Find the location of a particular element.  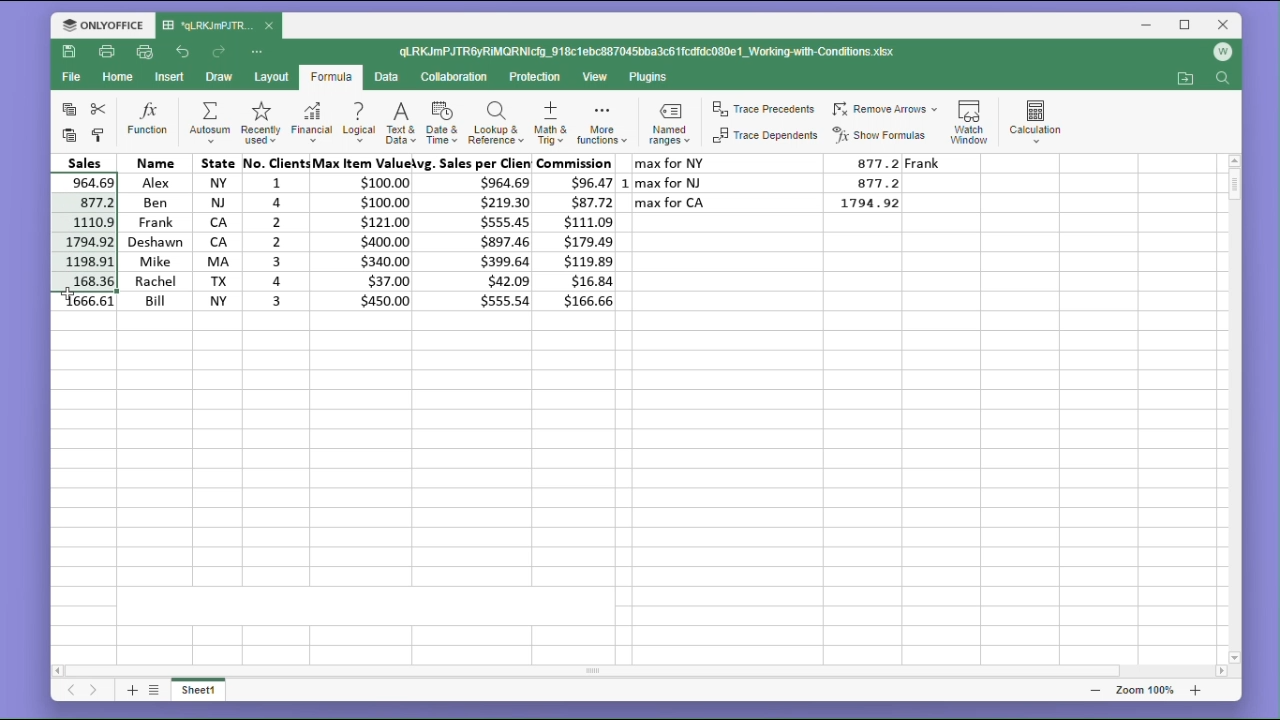

account  logo is located at coordinates (1228, 53).